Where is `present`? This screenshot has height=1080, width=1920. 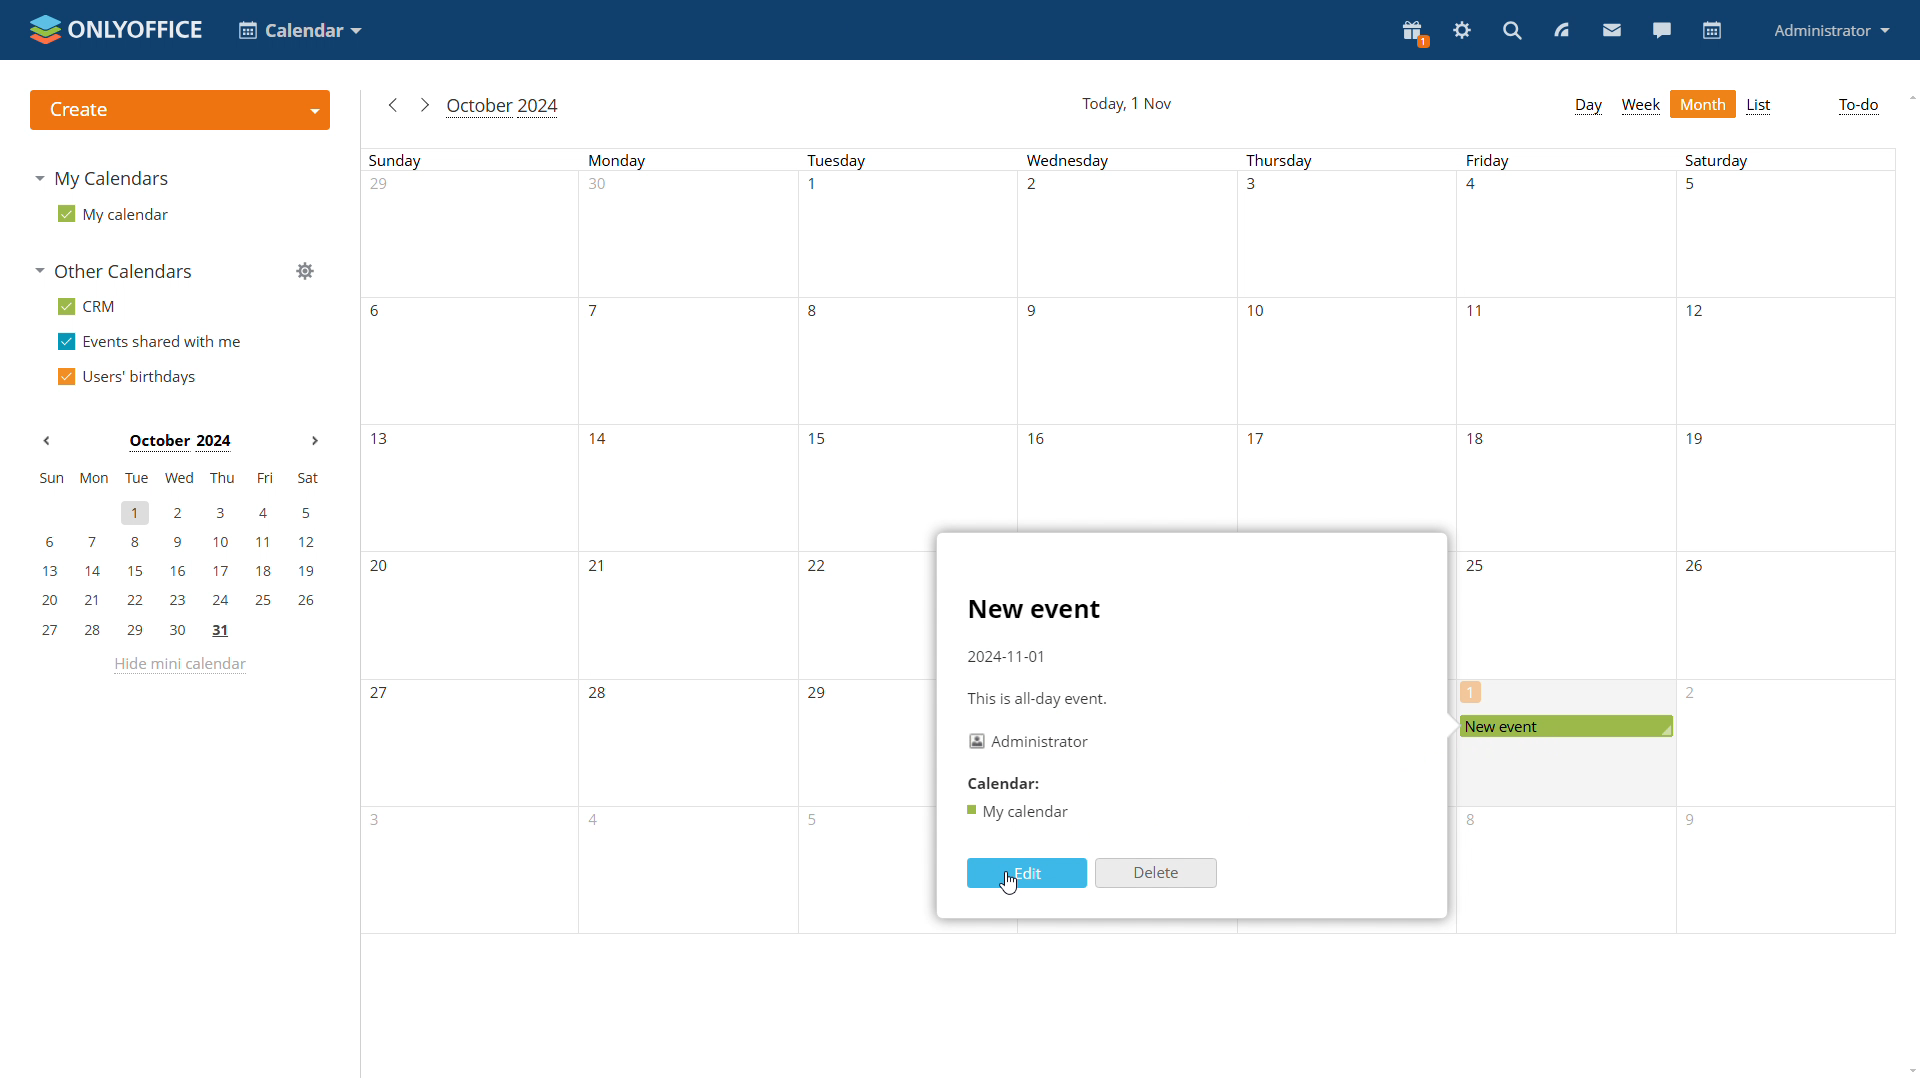
present is located at coordinates (1414, 32).